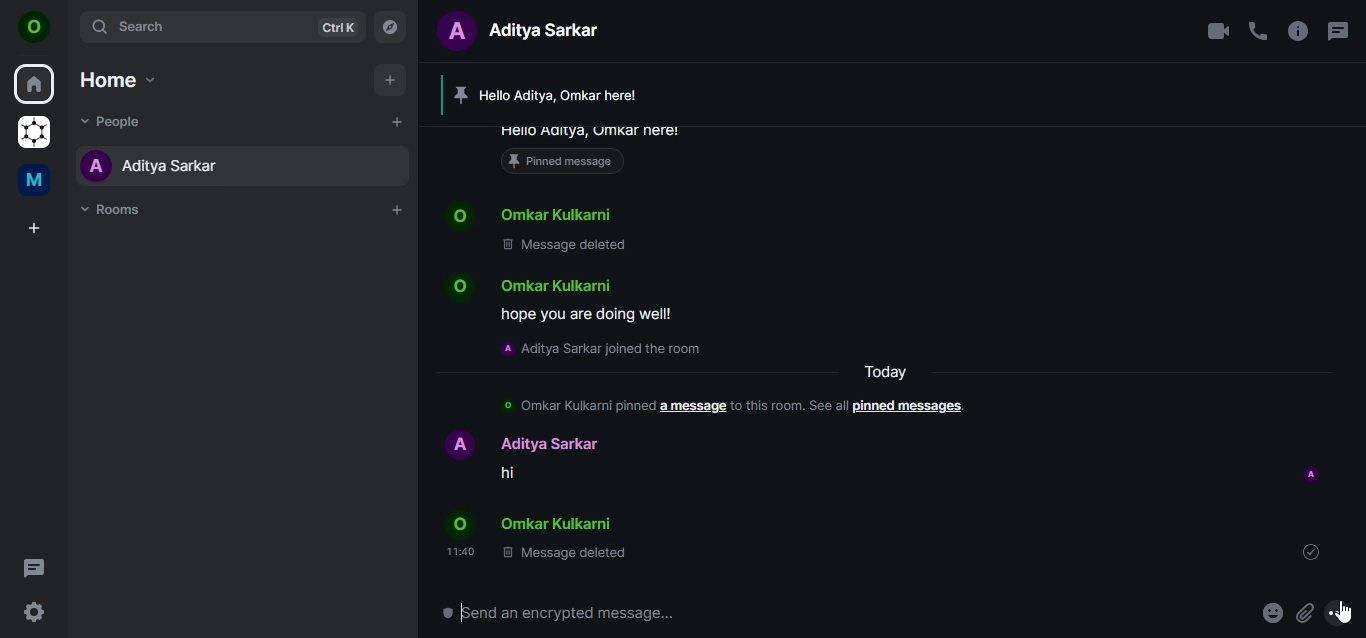  I want to click on home, so click(116, 79).